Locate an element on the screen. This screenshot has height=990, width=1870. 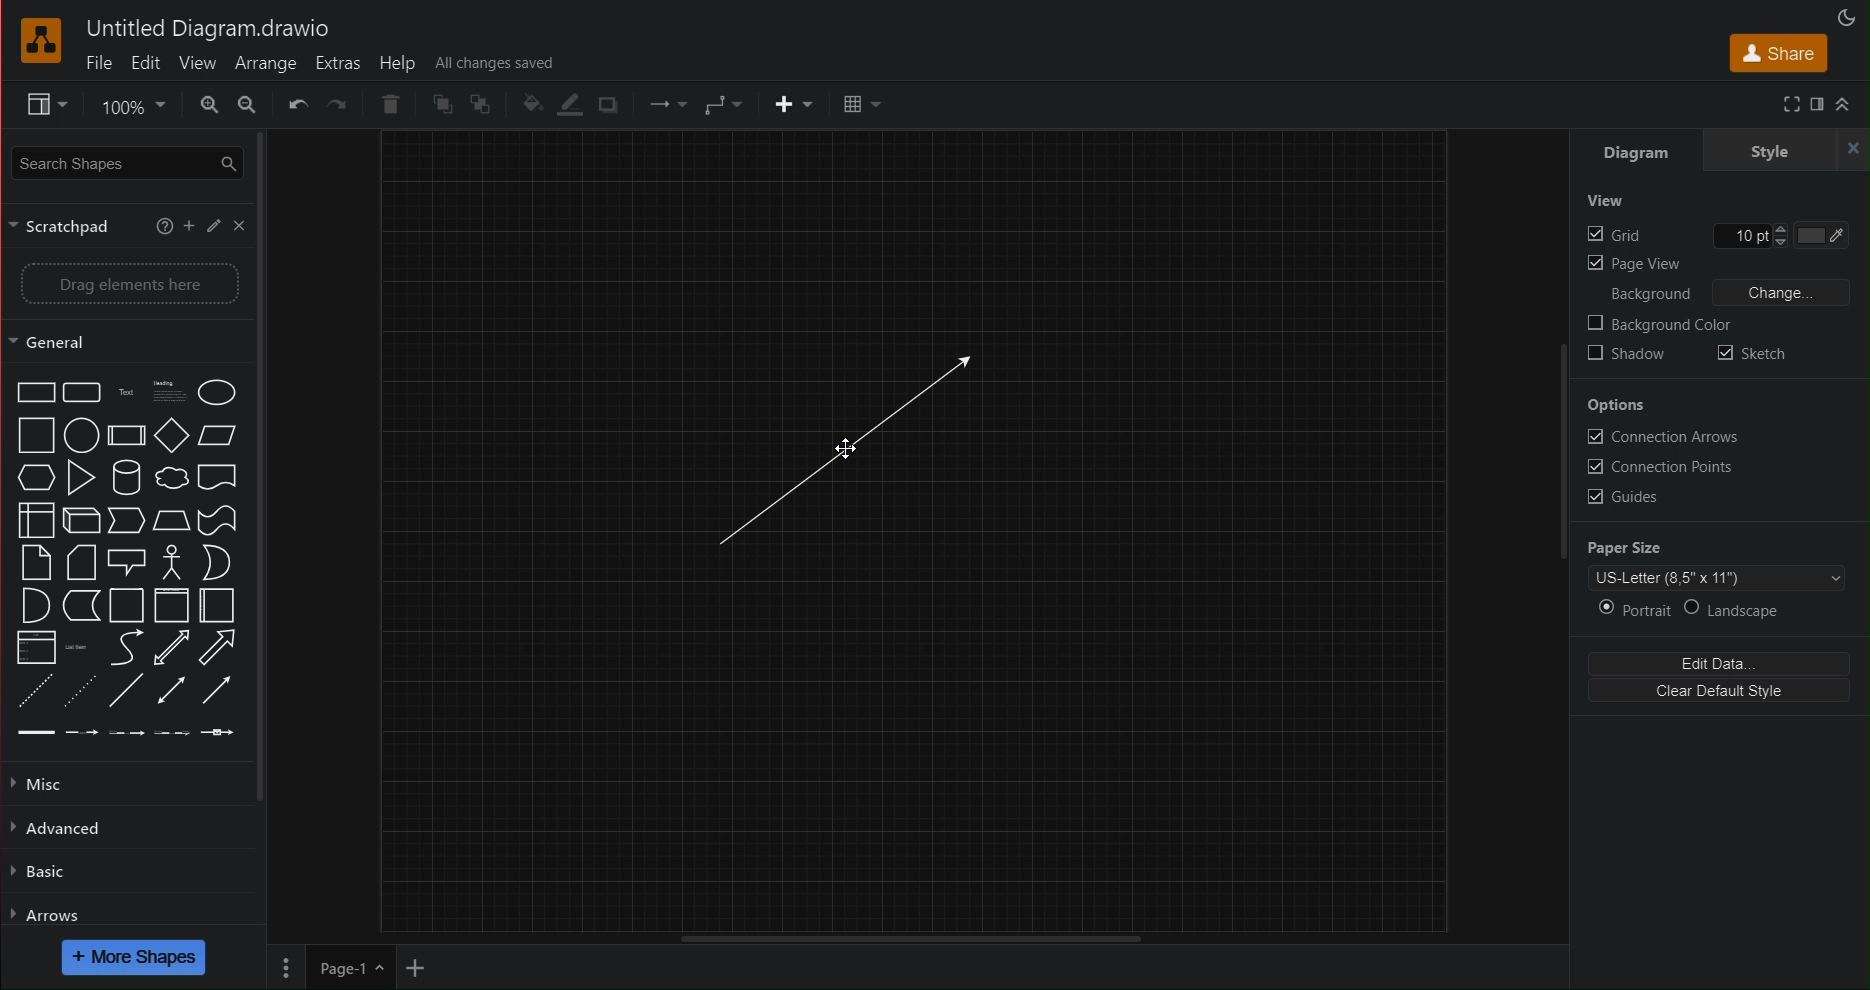
Style is located at coordinates (1768, 151).